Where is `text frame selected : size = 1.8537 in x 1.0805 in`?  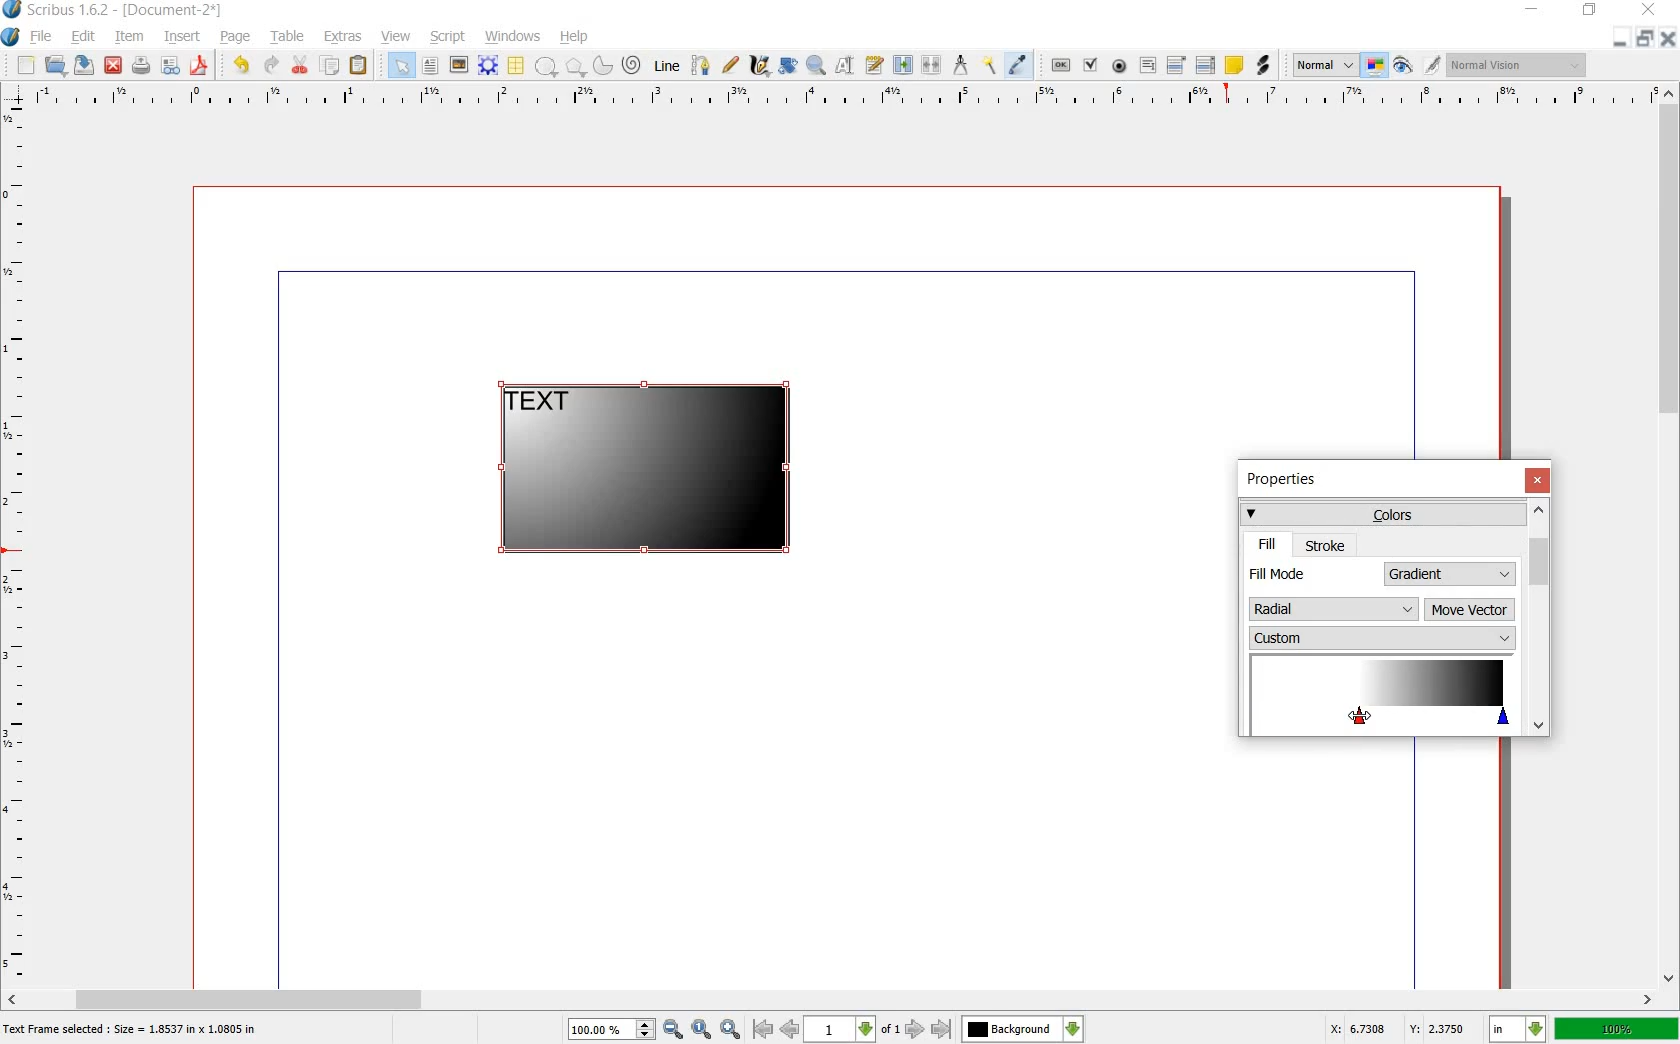 text frame selected : size = 1.8537 in x 1.0805 in is located at coordinates (134, 1031).